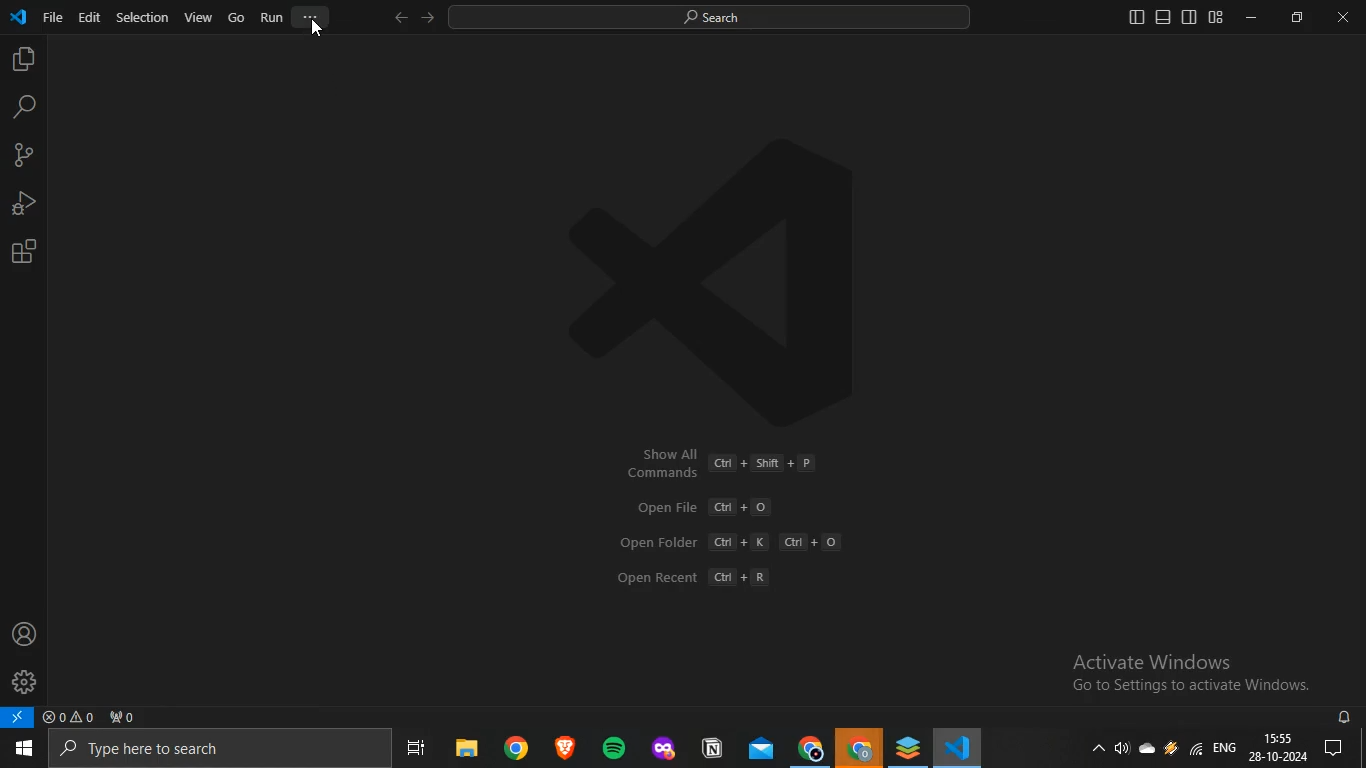 Image resolution: width=1366 pixels, height=768 pixels. I want to click on date and time, so click(1280, 749).